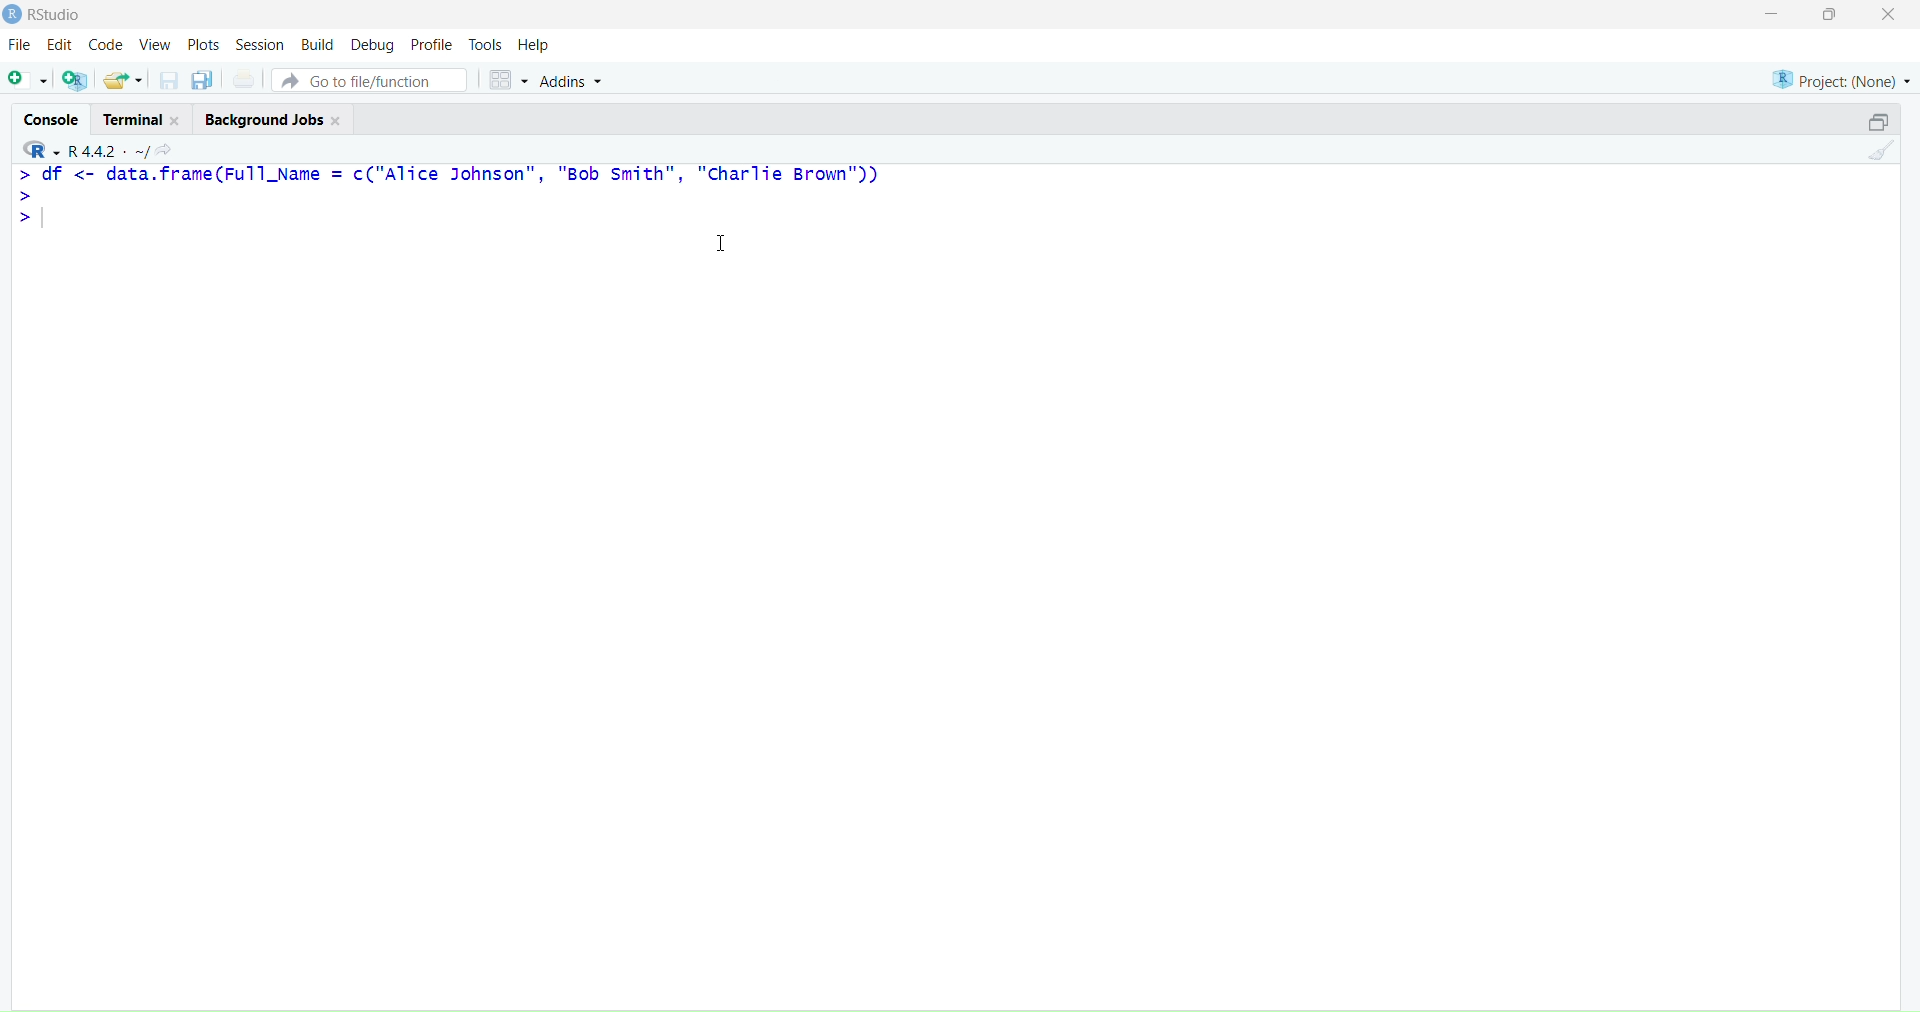 Image resolution: width=1920 pixels, height=1012 pixels. What do you see at coordinates (76, 80) in the screenshot?
I see `Create a project` at bounding box center [76, 80].